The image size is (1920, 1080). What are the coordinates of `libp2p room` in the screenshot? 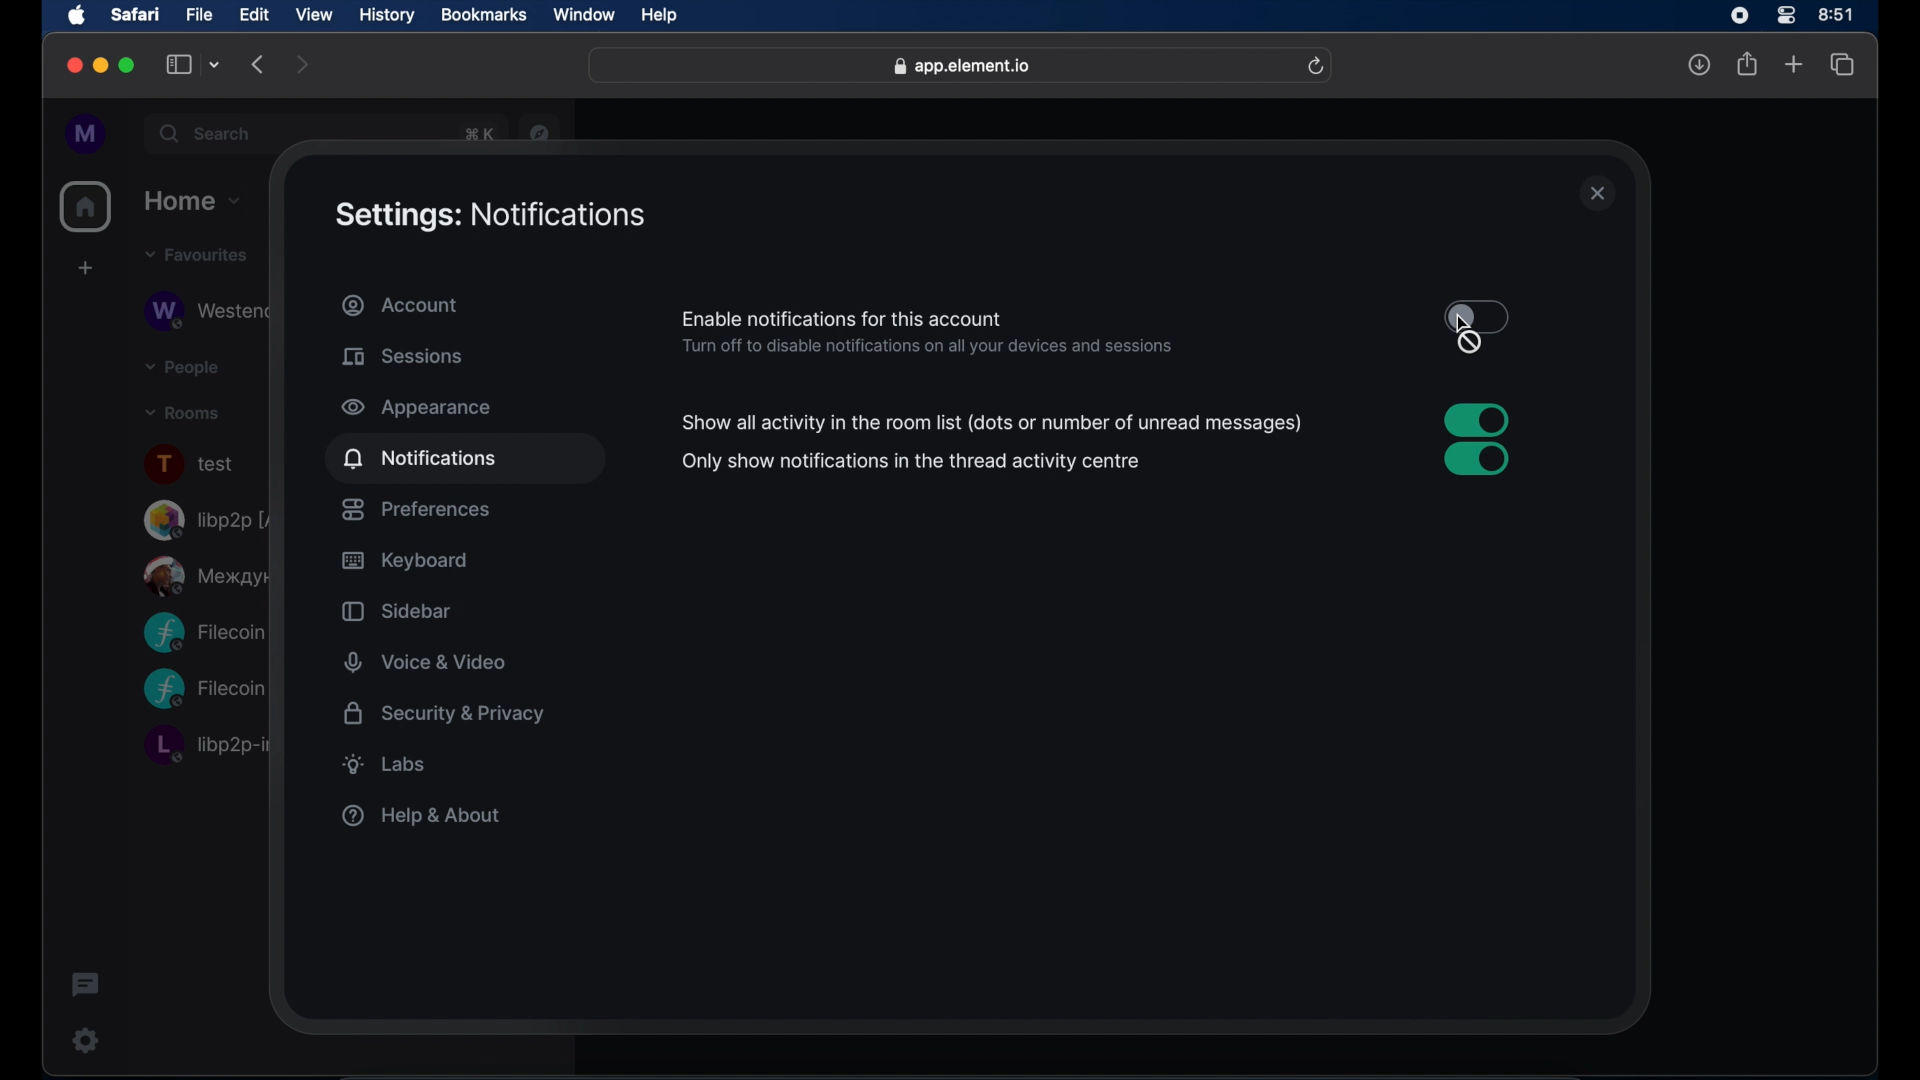 It's located at (210, 520).